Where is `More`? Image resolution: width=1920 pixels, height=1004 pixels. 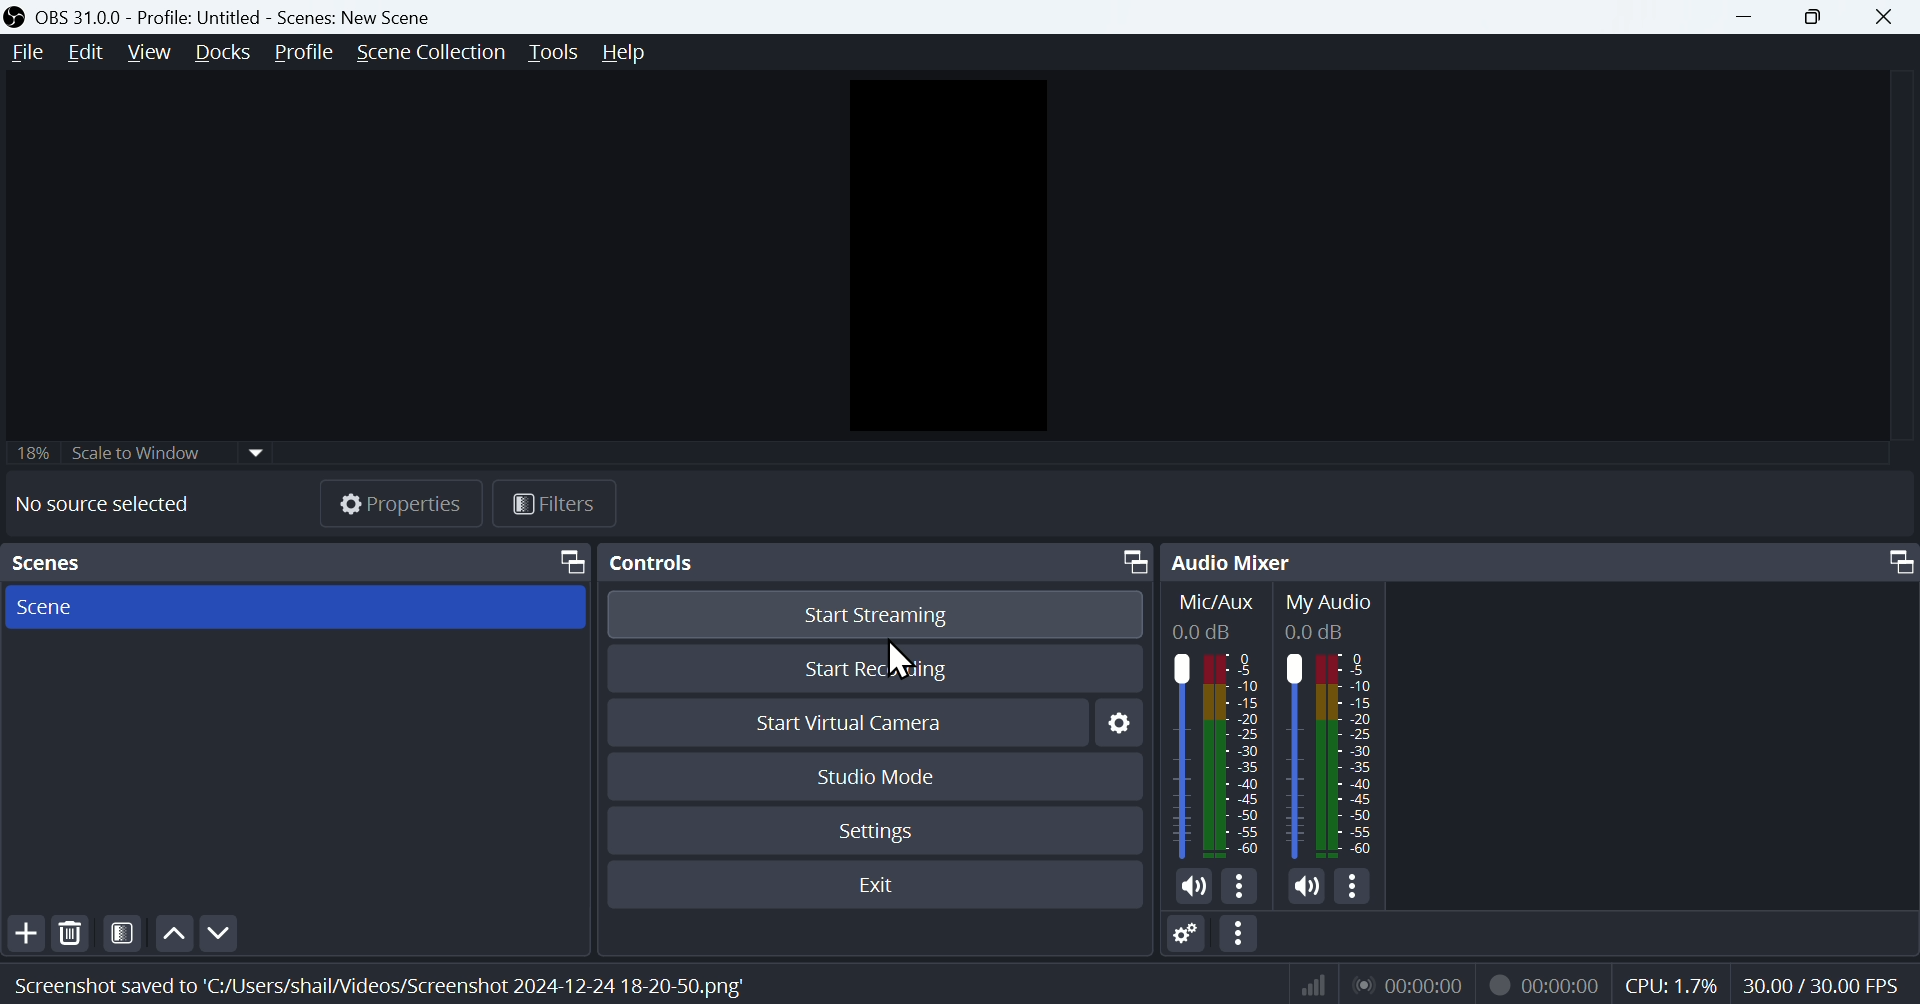
More is located at coordinates (1241, 884).